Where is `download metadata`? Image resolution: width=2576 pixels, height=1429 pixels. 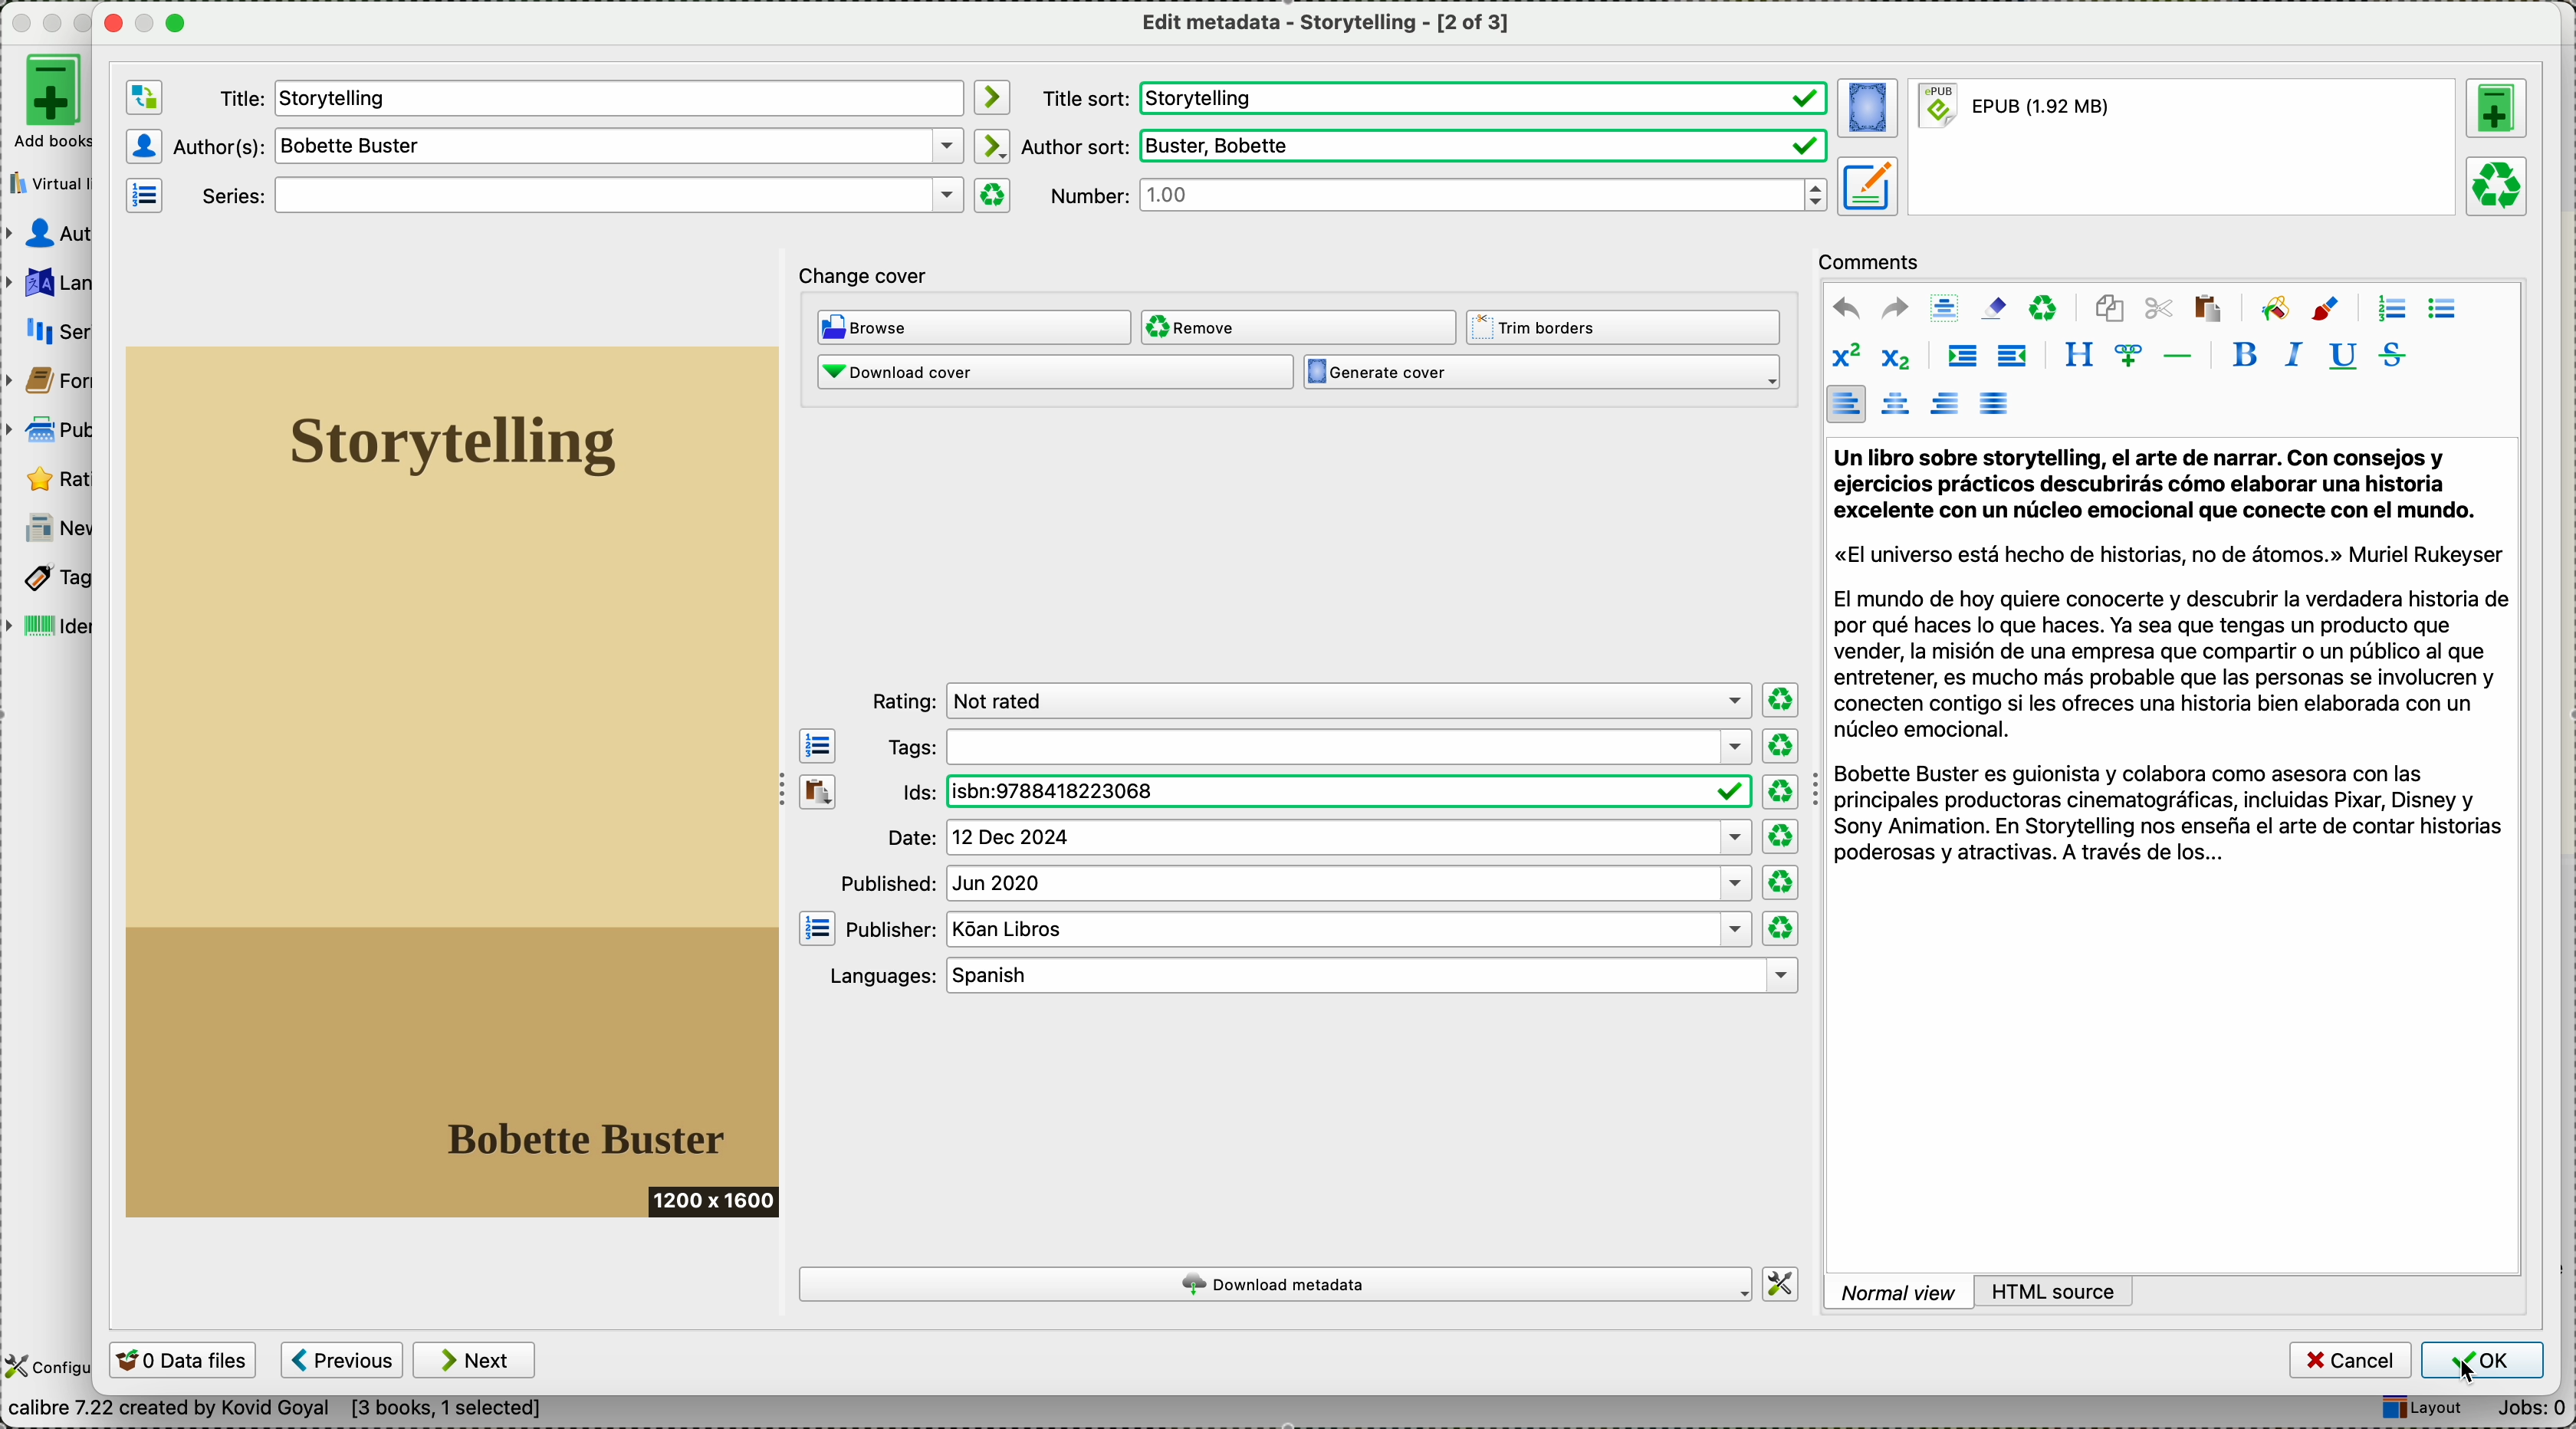 download metadata is located at coordinates (1275, 1284).